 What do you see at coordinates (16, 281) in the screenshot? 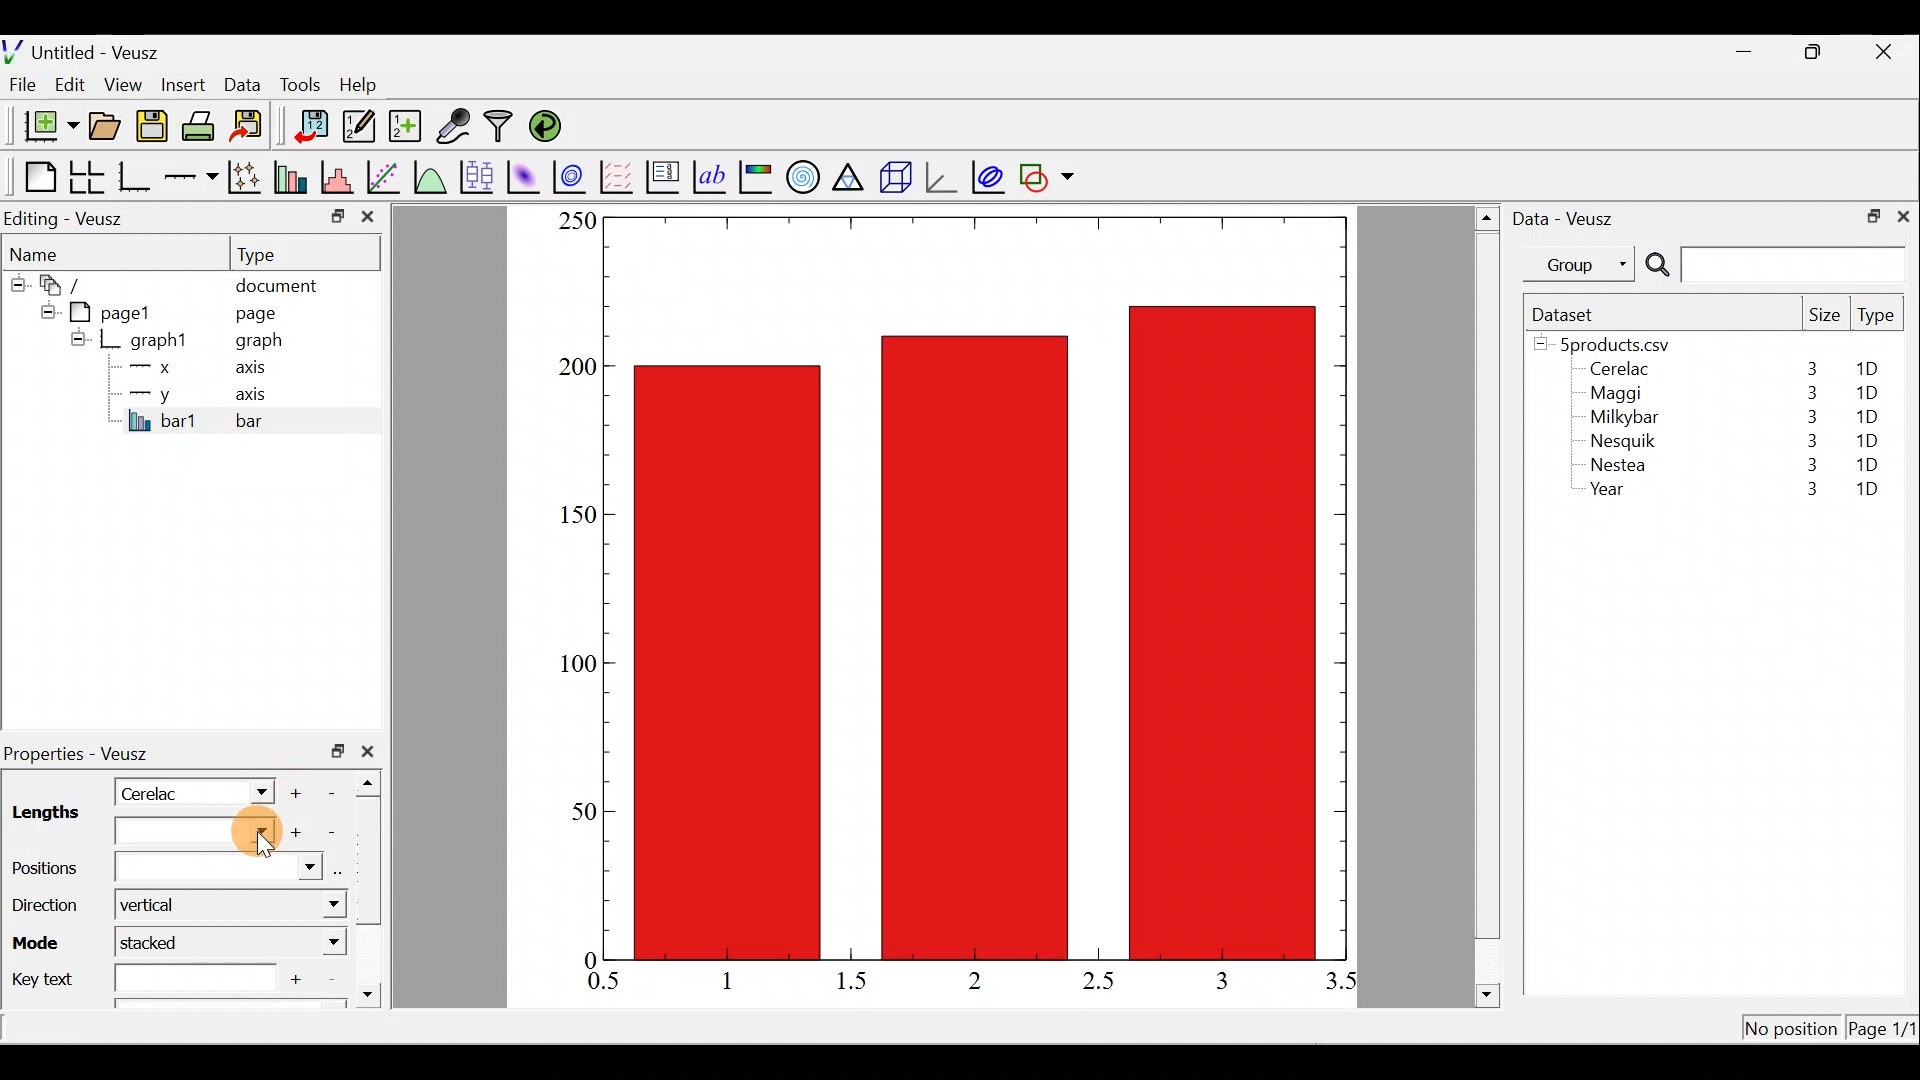
I see `hide` at bounding box center [16, 281].